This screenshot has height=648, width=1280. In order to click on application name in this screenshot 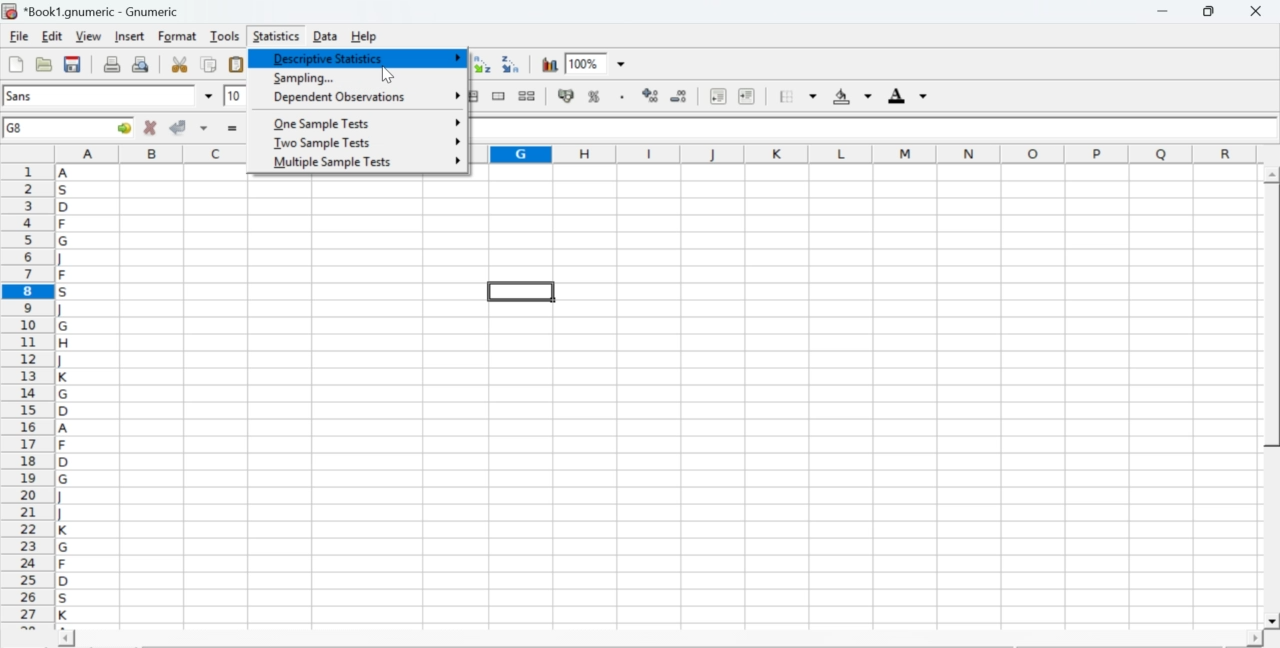, I will do `click(94, 9)`.